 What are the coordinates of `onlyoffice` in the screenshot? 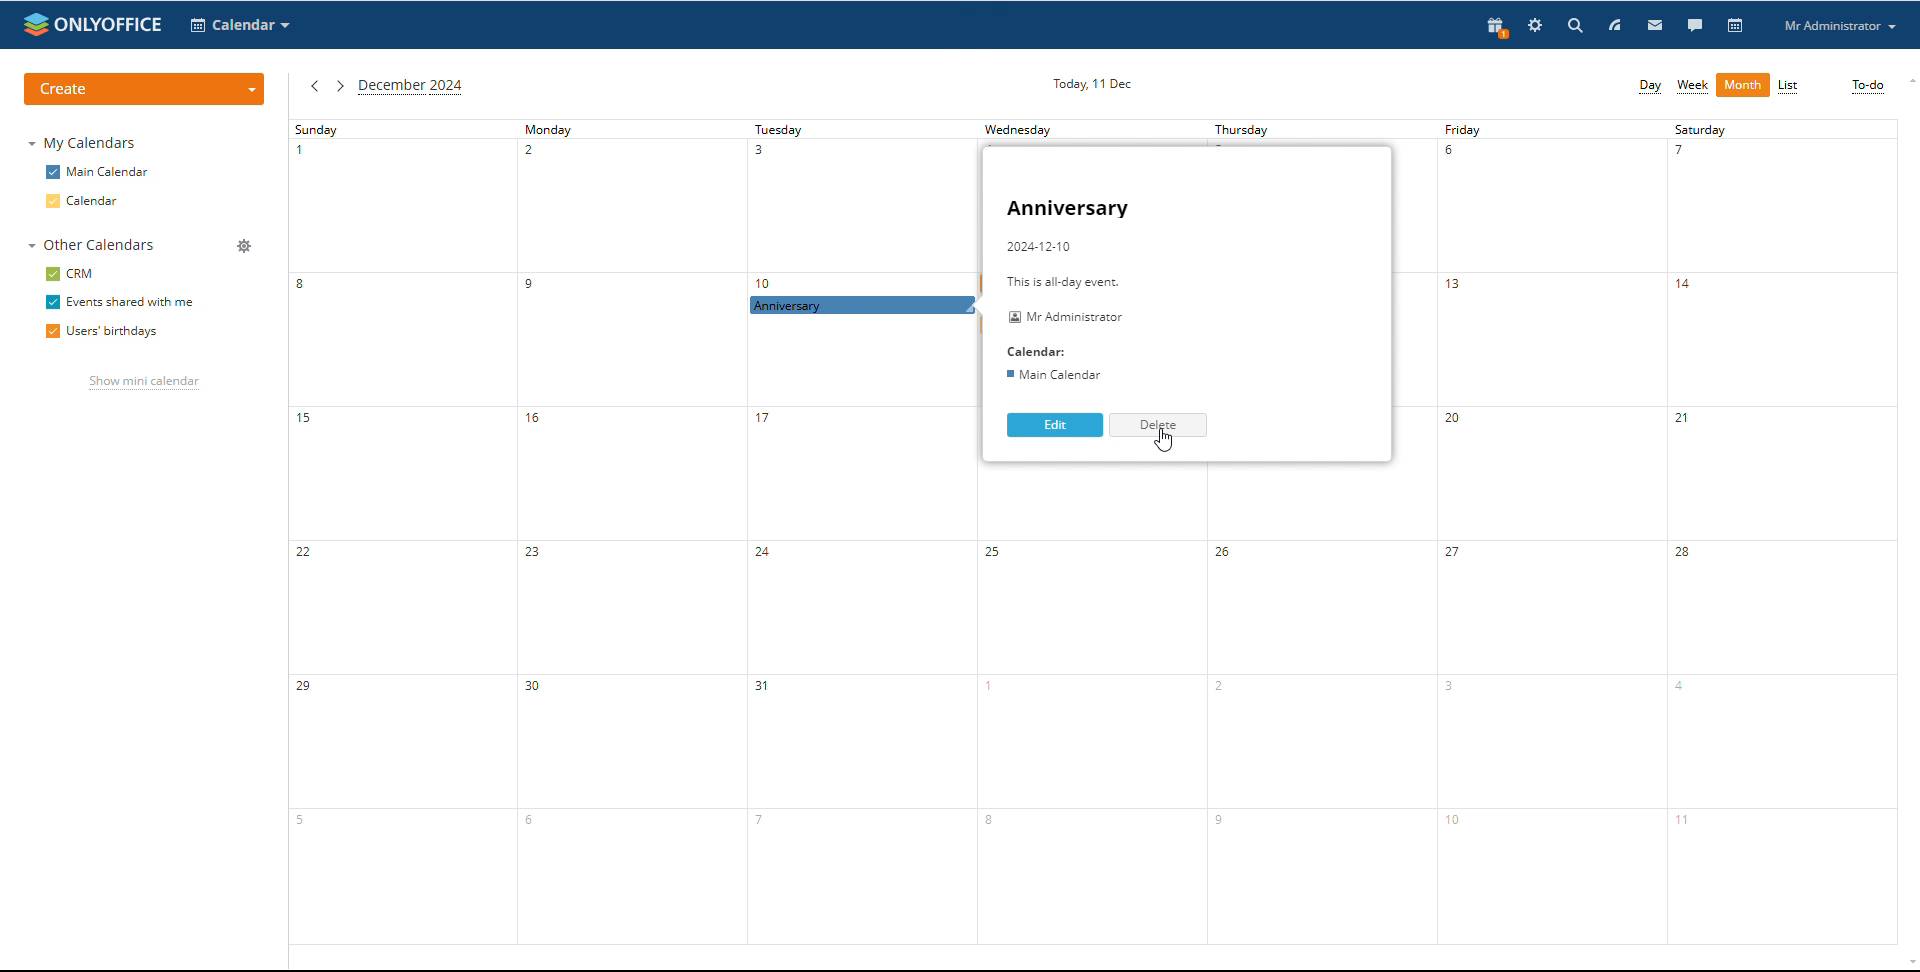 It's located at (113, 26).